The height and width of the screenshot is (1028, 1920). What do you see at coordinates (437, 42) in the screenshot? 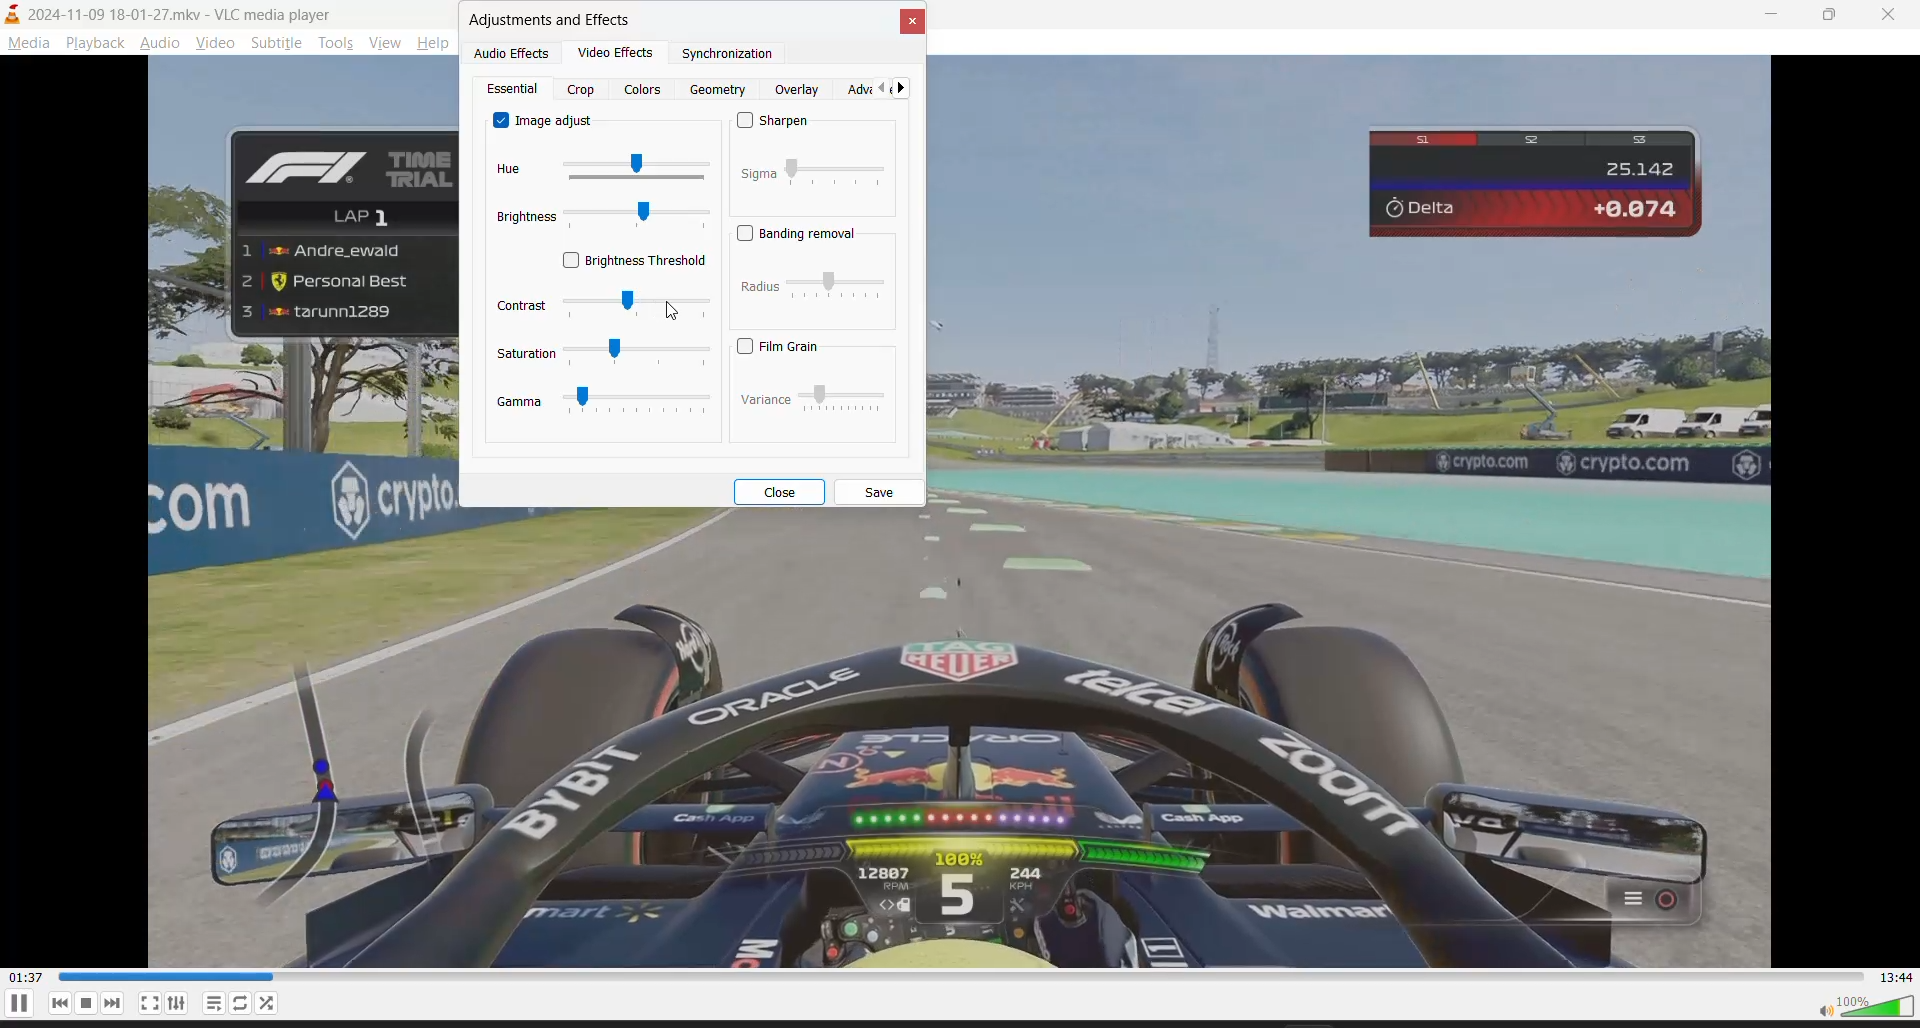
I see `help` at bounding box center [437, 42].